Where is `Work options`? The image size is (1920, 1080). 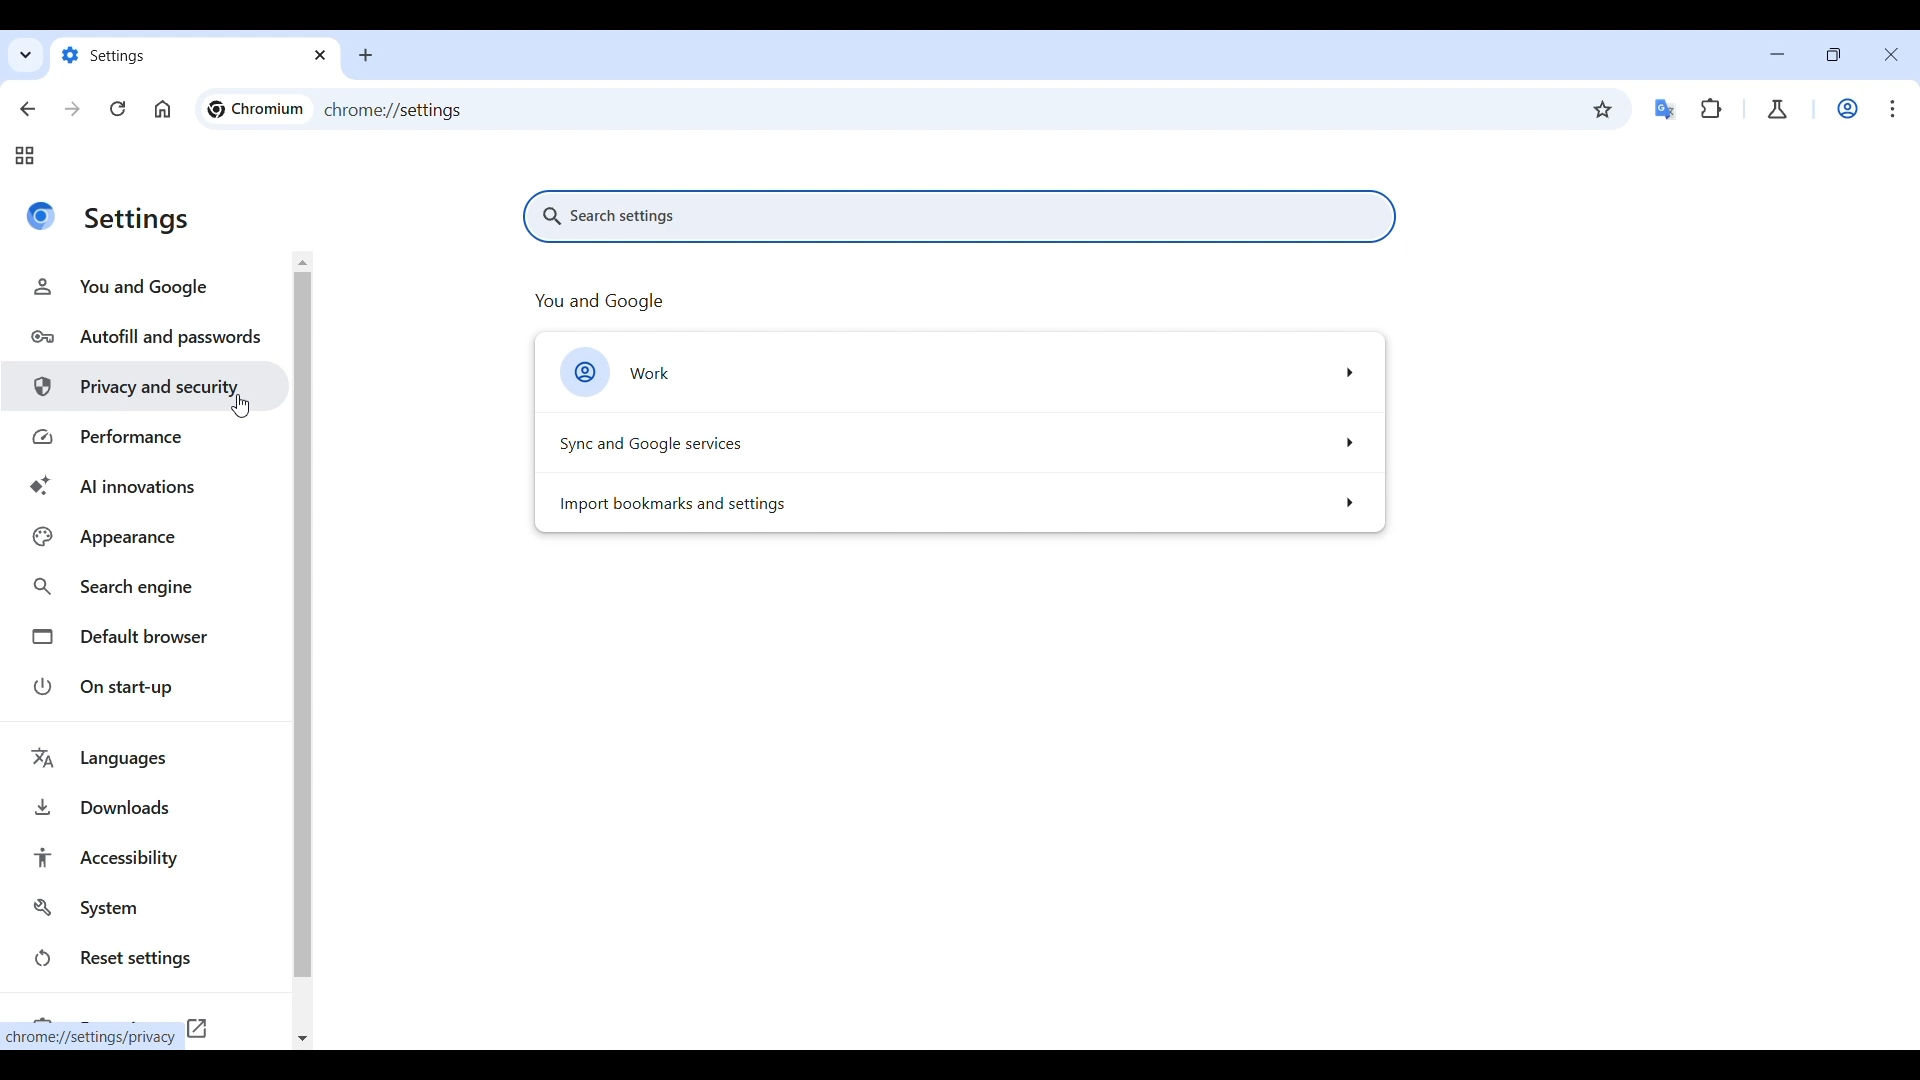
Work options is located at coordinates (963, 371).